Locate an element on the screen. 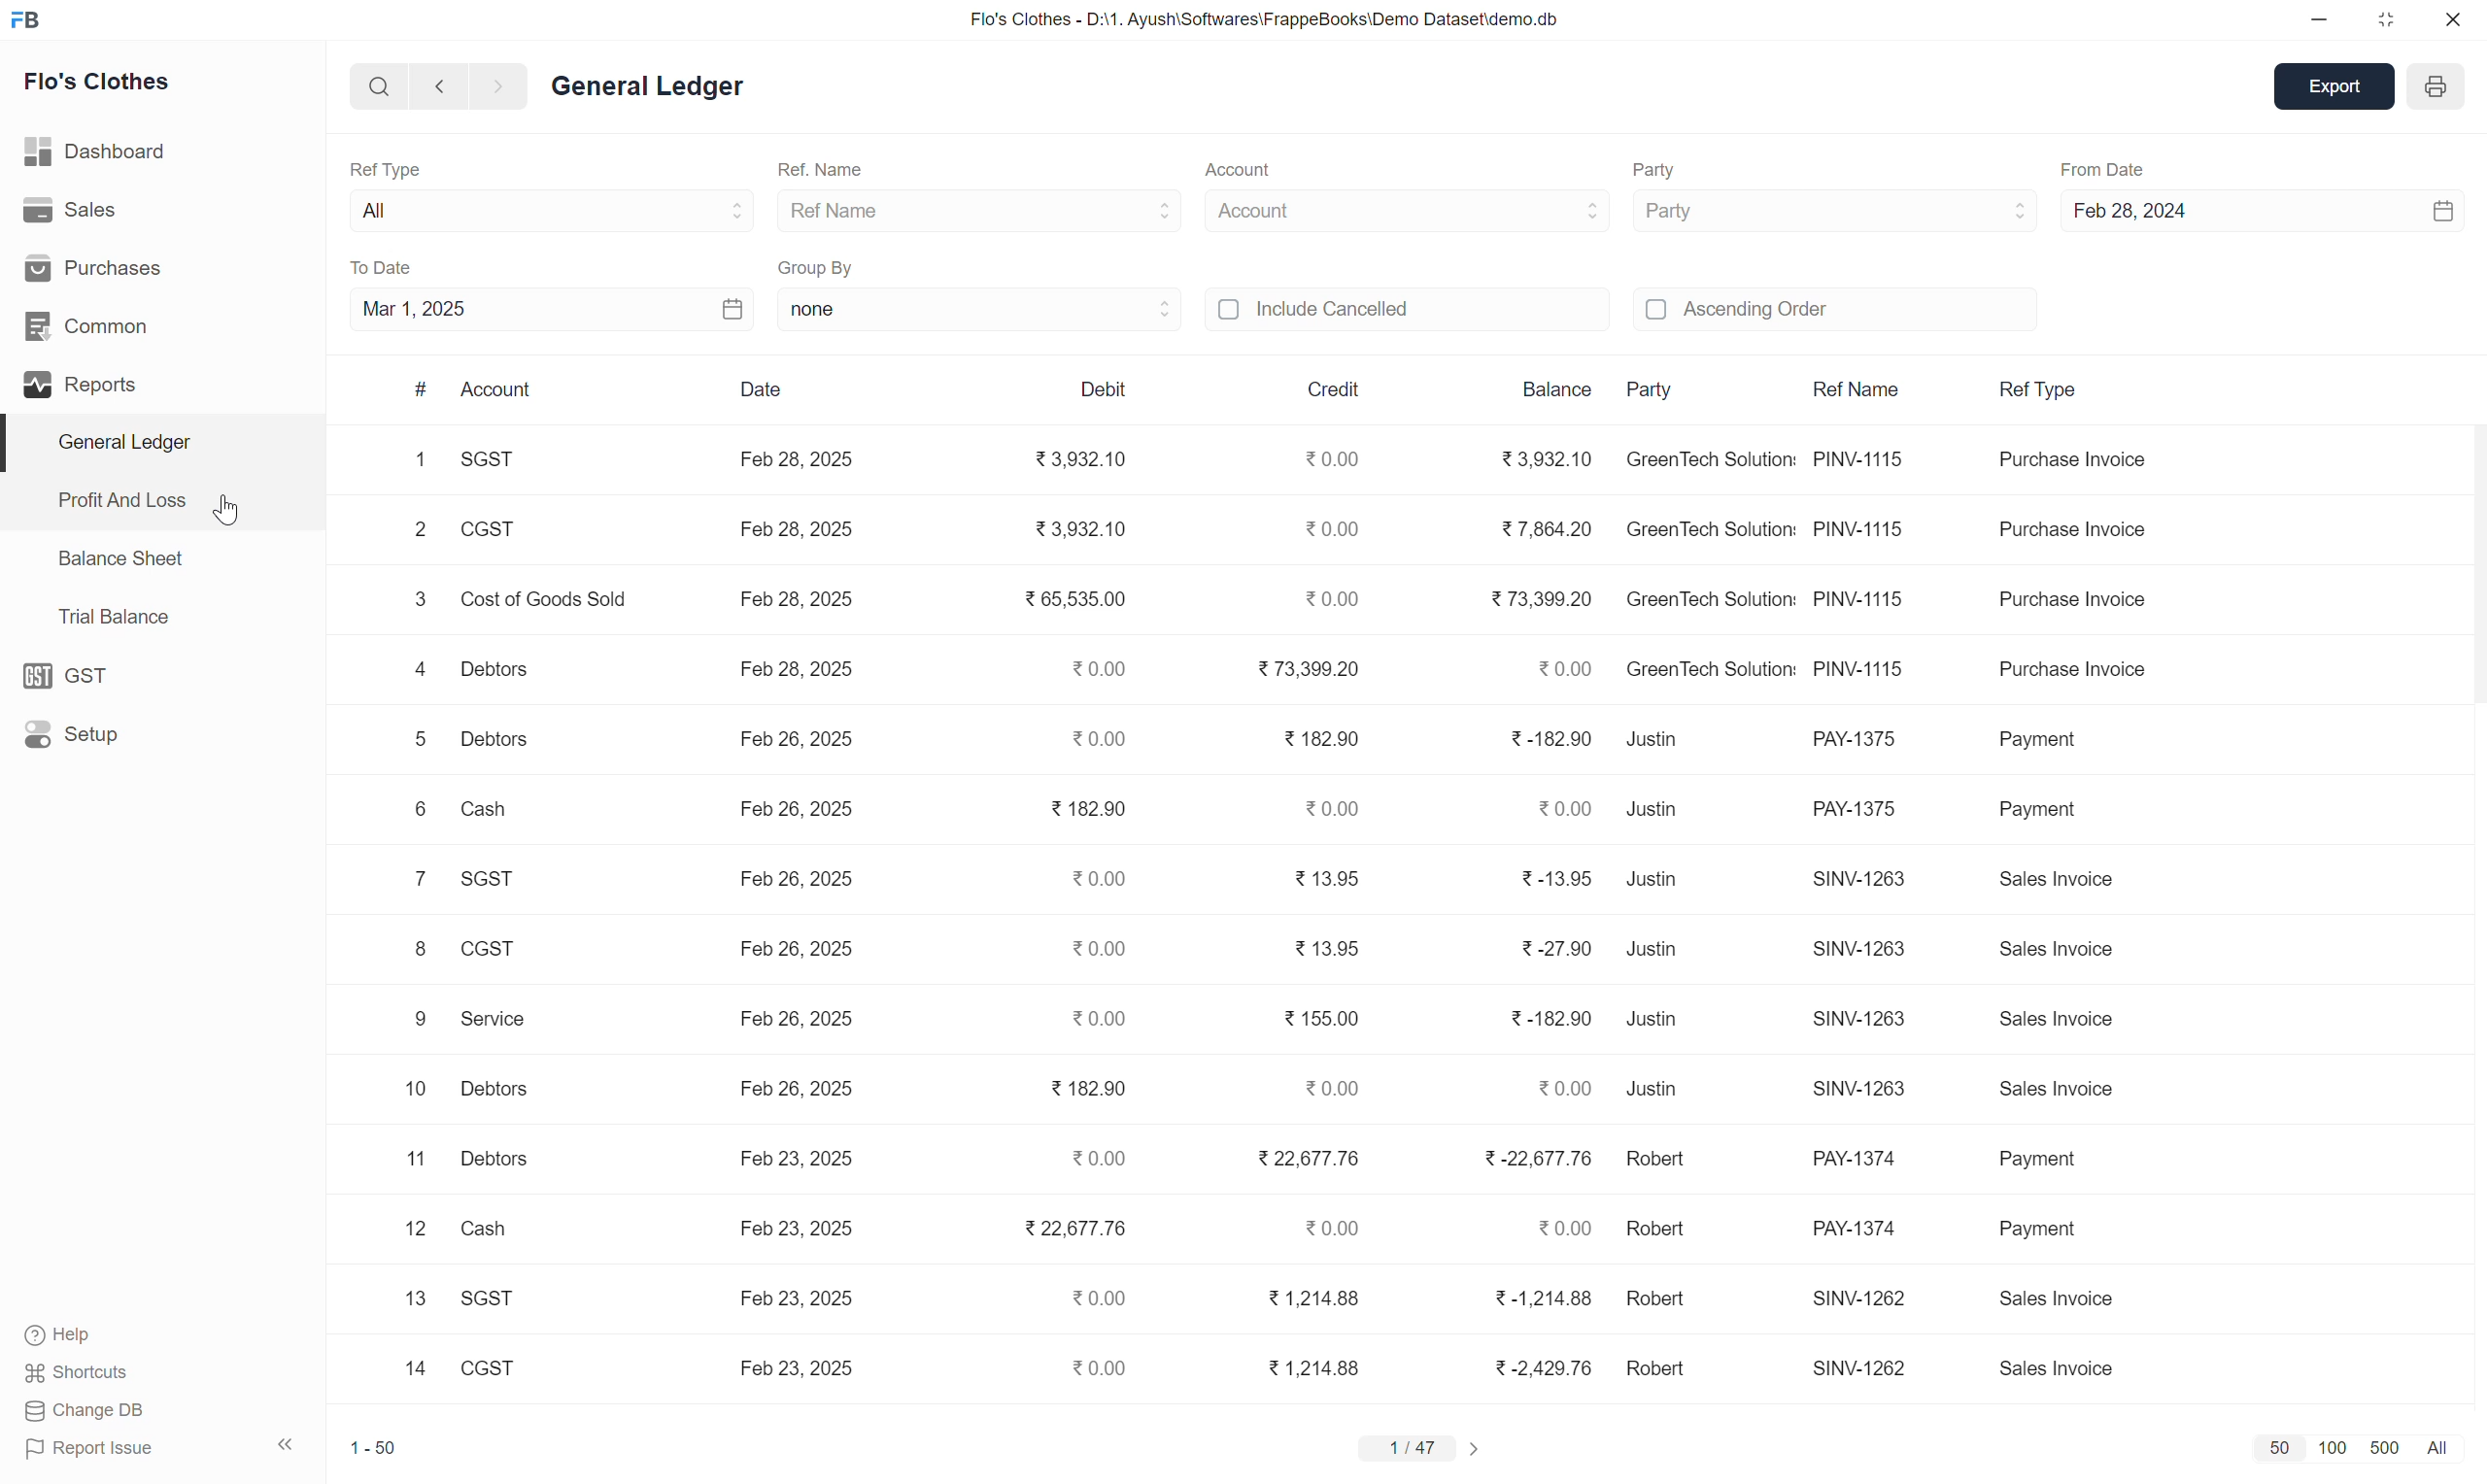  3 is located at coordinates (415, 602).